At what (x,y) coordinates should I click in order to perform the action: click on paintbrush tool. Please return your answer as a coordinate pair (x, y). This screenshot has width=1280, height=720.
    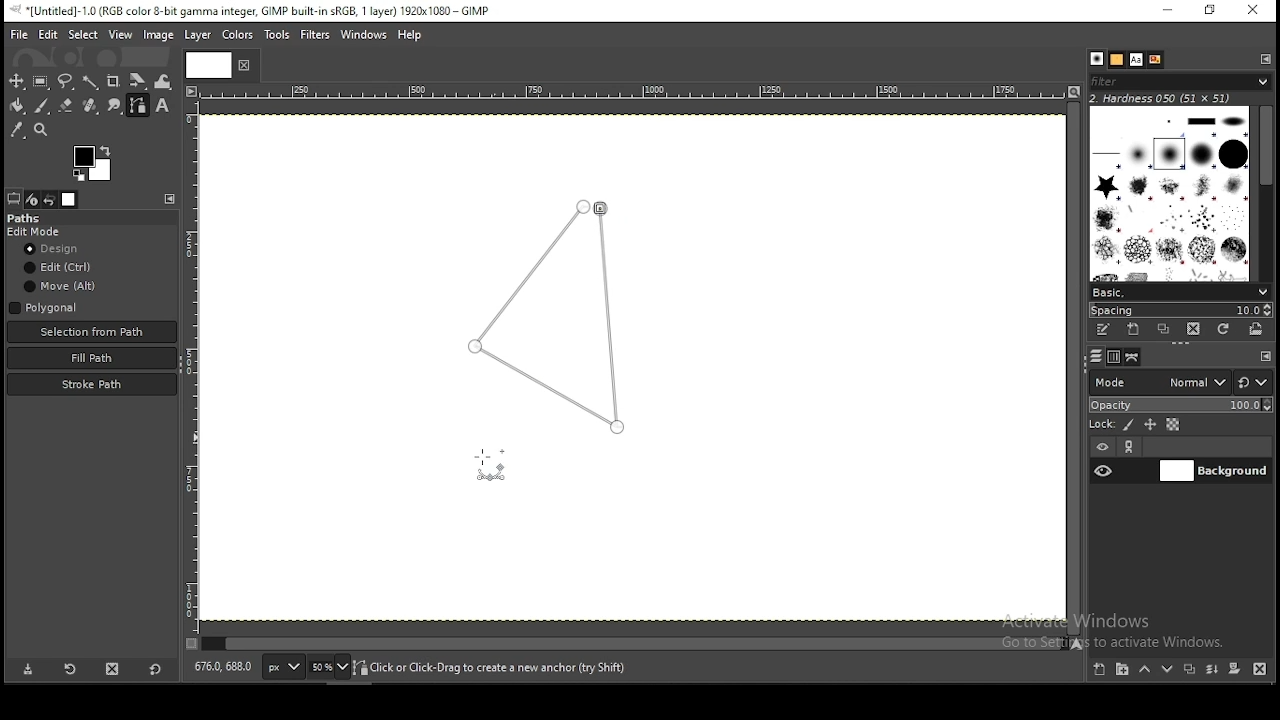
    Looking at the image, I should click on (40, 105).